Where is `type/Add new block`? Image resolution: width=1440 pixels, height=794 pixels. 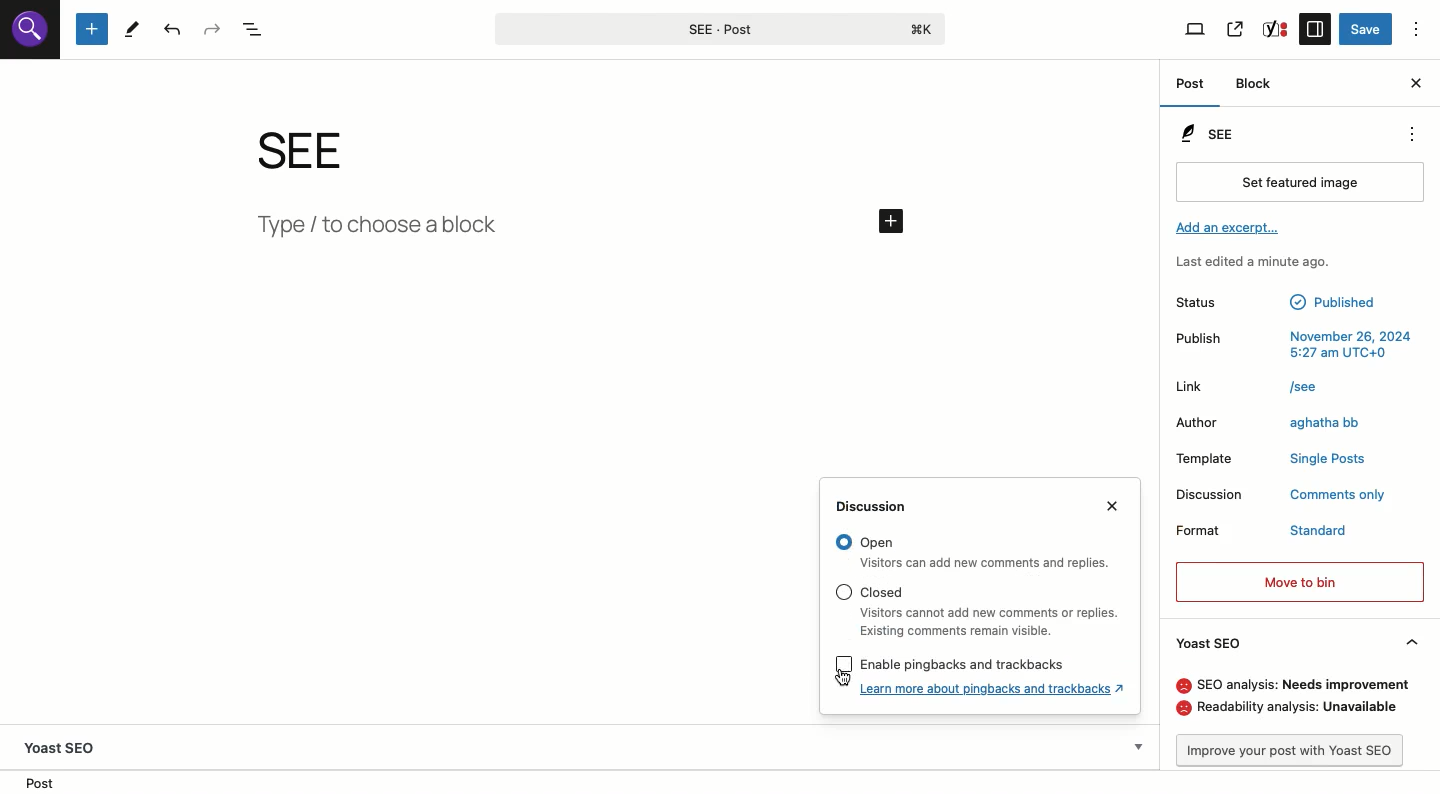
type/Add new block is located at coordinates (584, 230).